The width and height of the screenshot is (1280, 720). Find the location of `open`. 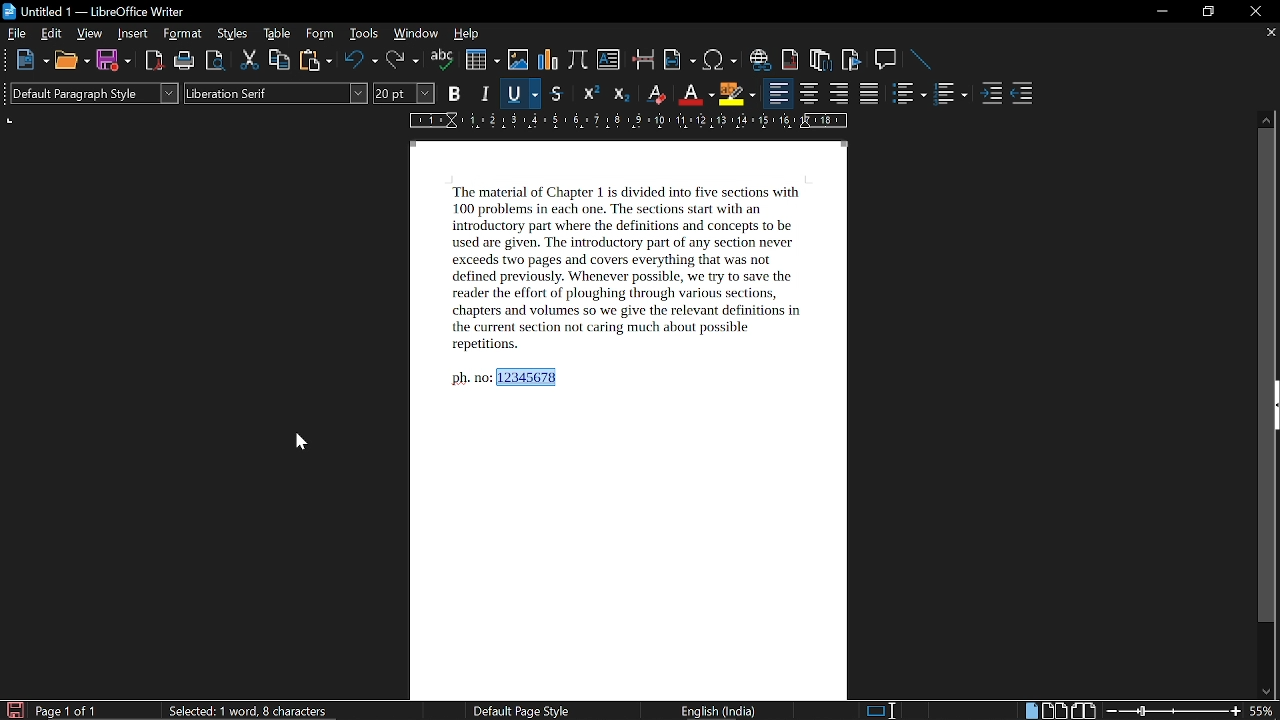

open is located at coordinates (72, 60).